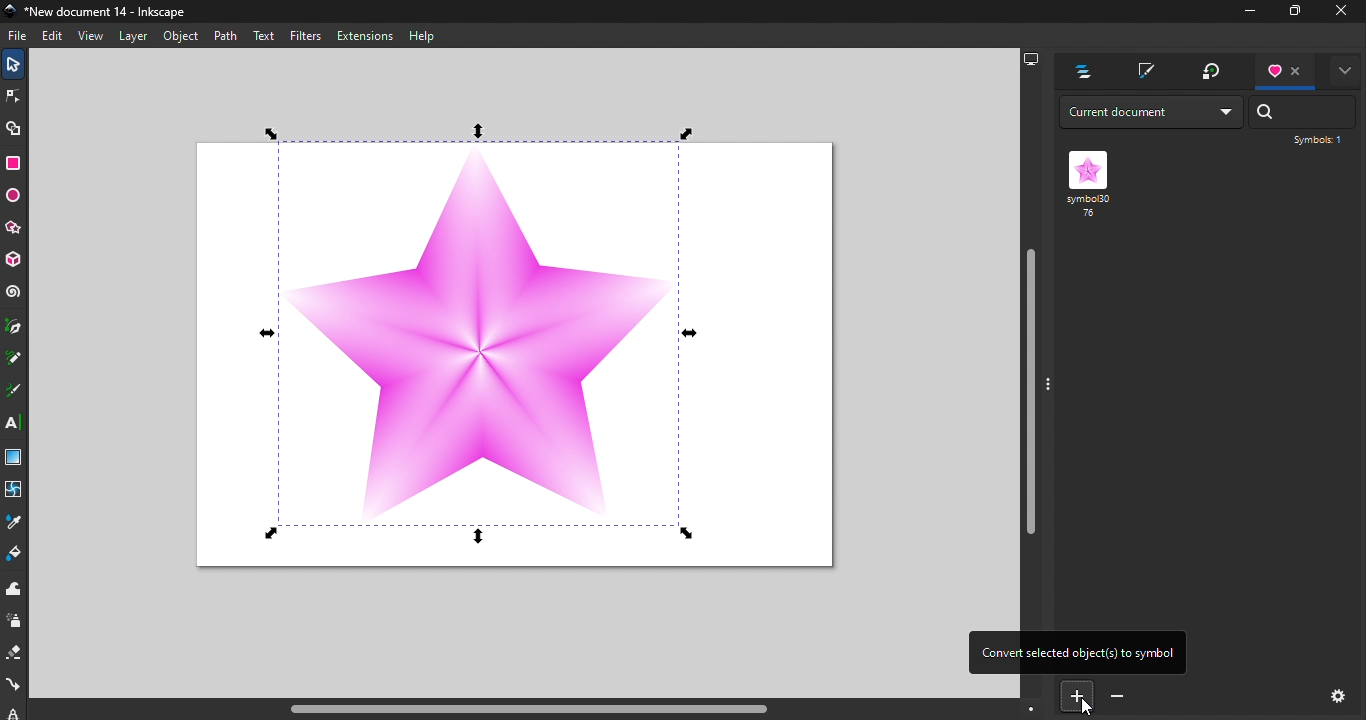 This screenshot has width=1366, height=720. I want to click on Search bar, so click(1303, 112).